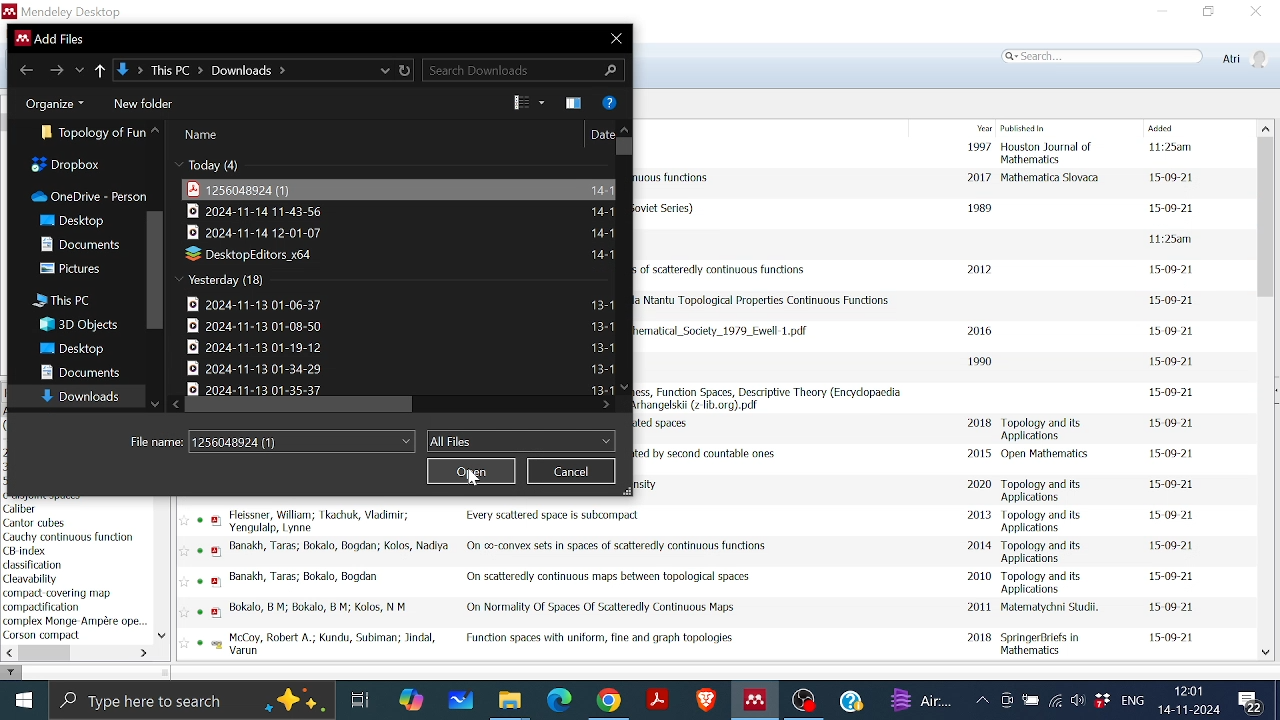  What do you see at coordinates (184, 610) in the screenshot?
I see `Favourite` at bounding box center [184, 610].